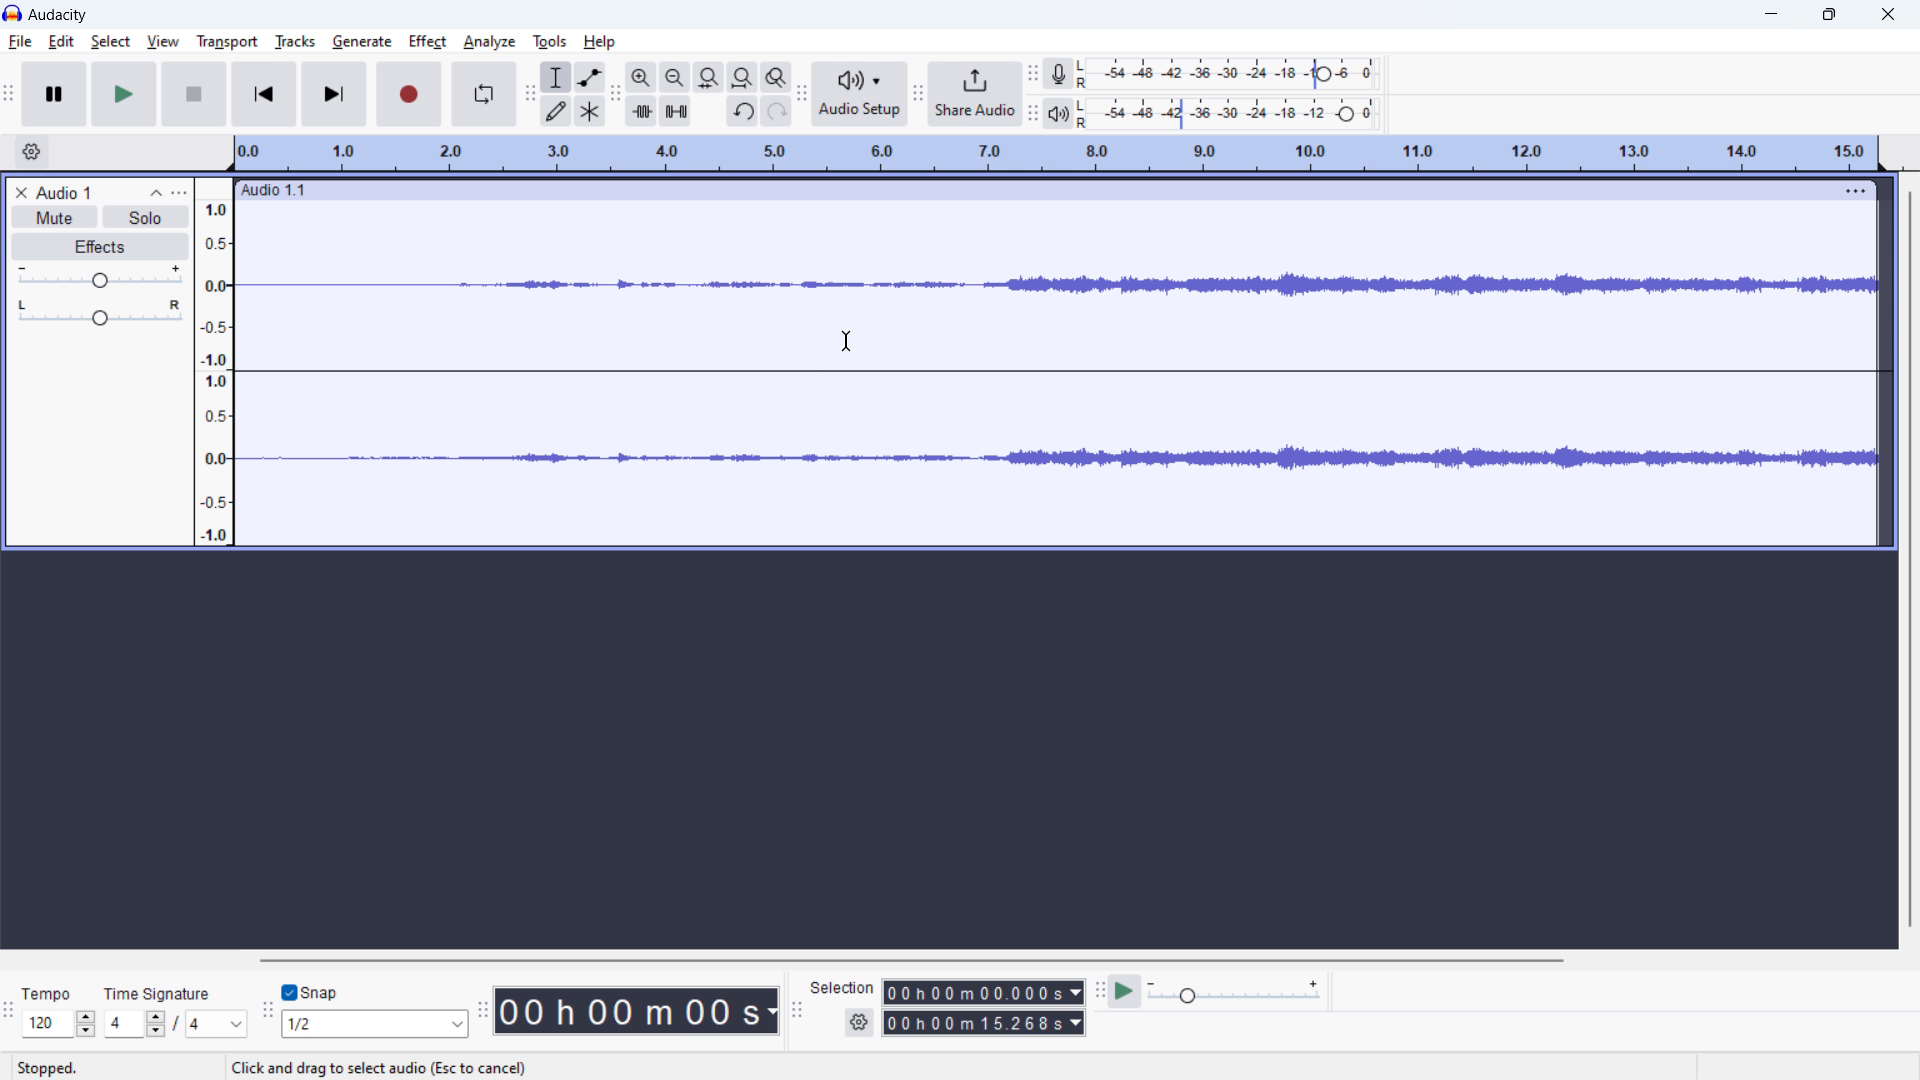  What do you see at coordinates (708, 77) in the screenshot?
I see `fit selection to width` at bounding box center [708, 77].